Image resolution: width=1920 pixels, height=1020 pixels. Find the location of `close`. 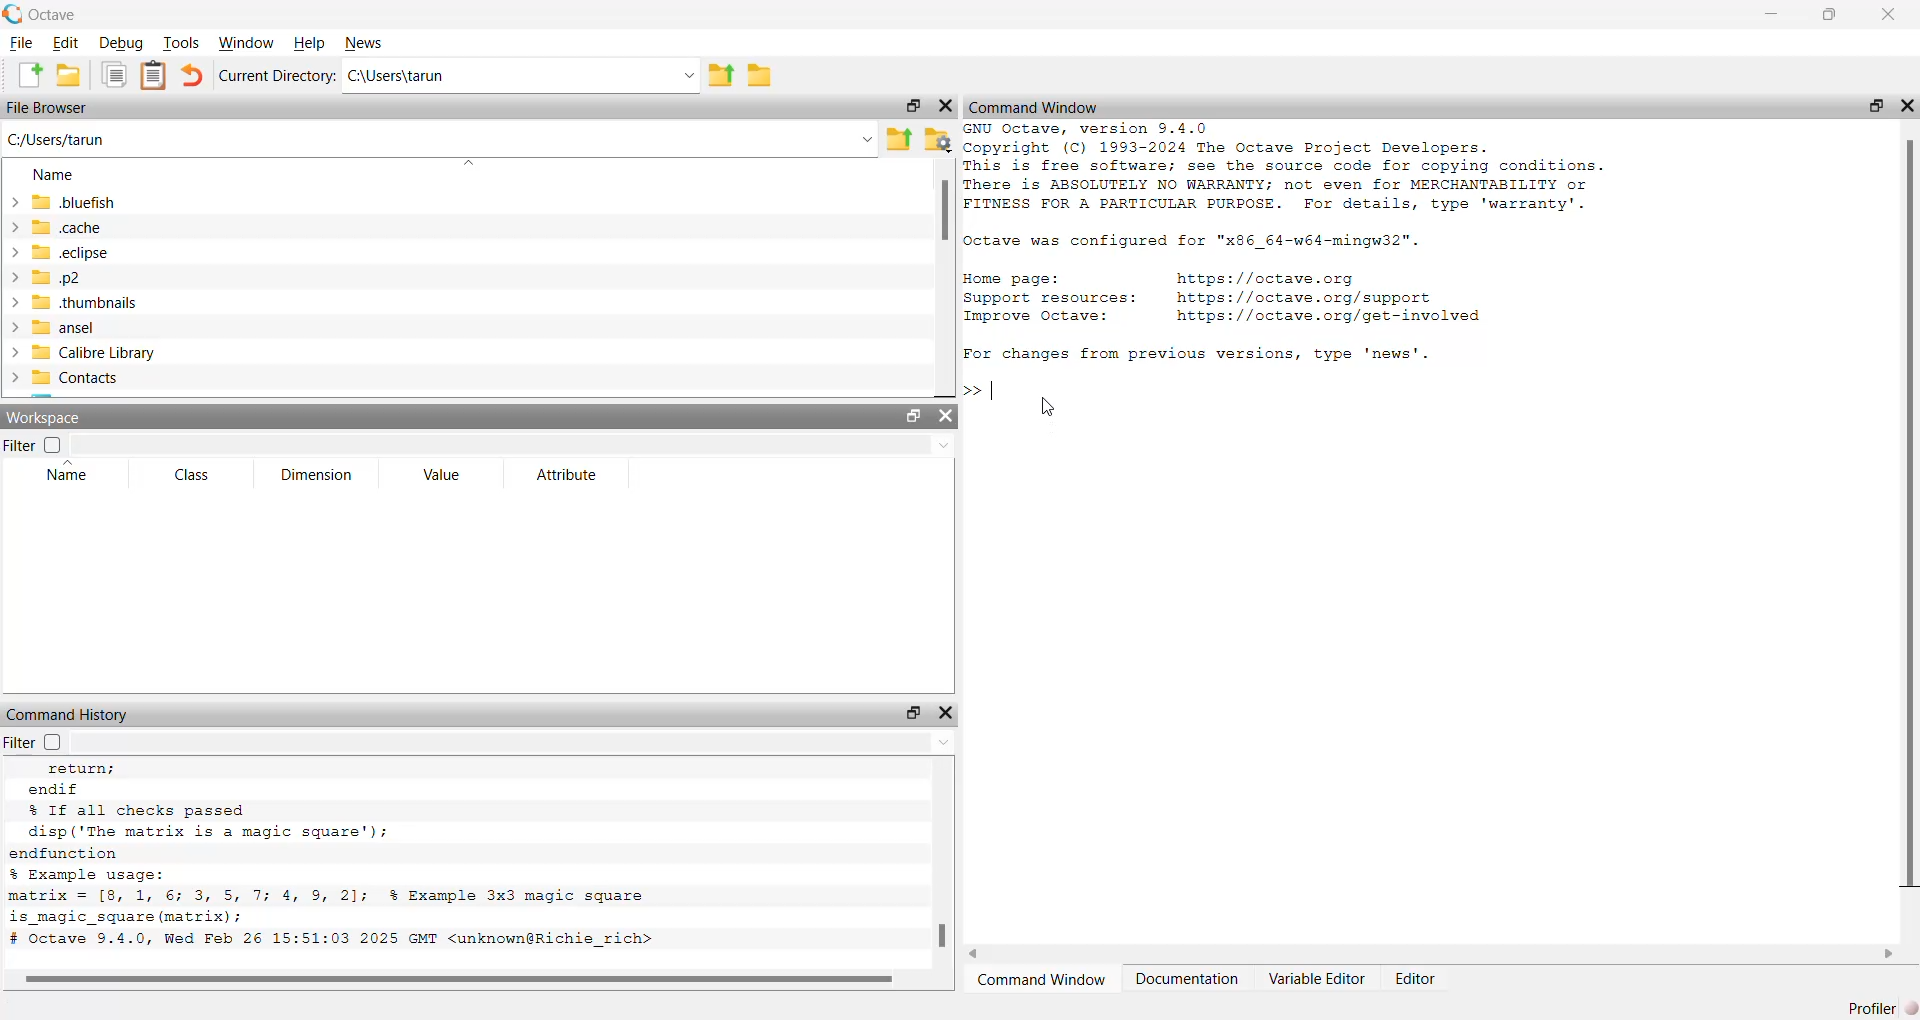

close is located at coordinates (947, 417).